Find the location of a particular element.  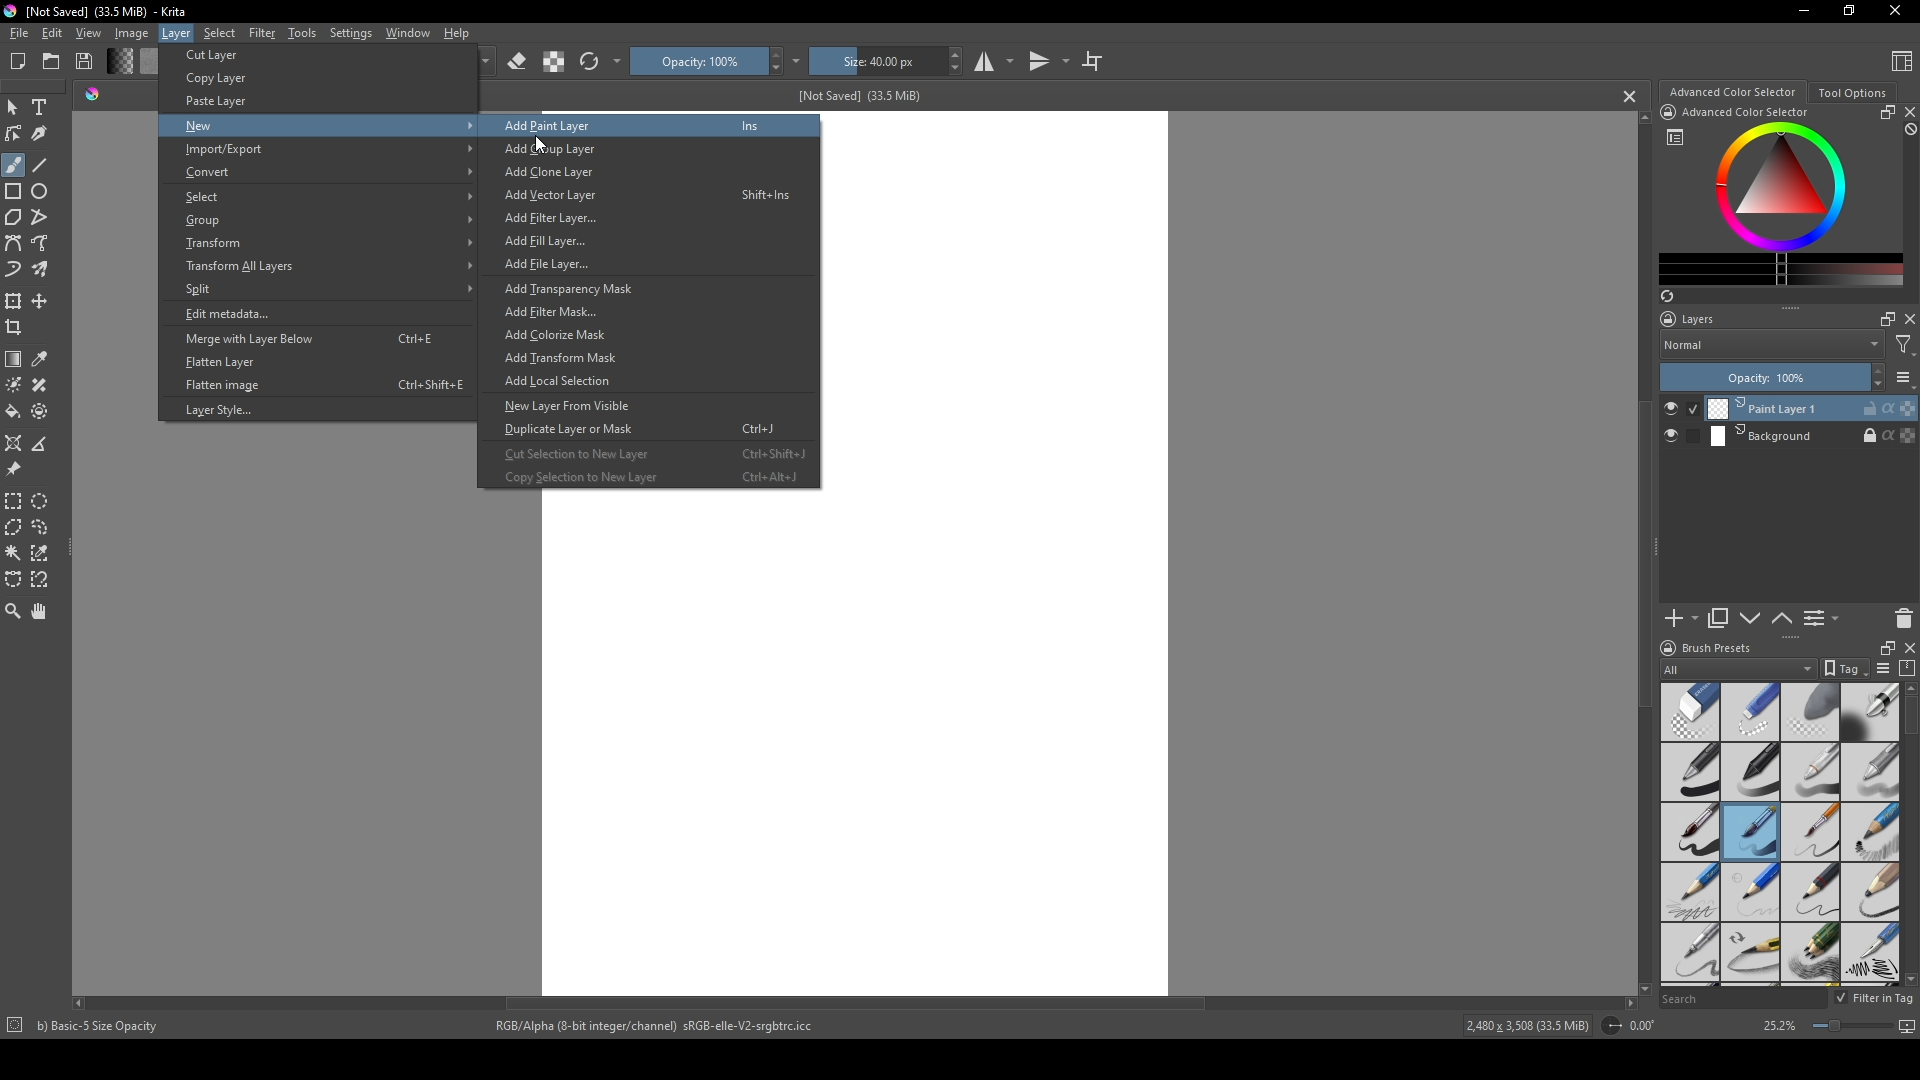

color is located at coordinates (152, 61).